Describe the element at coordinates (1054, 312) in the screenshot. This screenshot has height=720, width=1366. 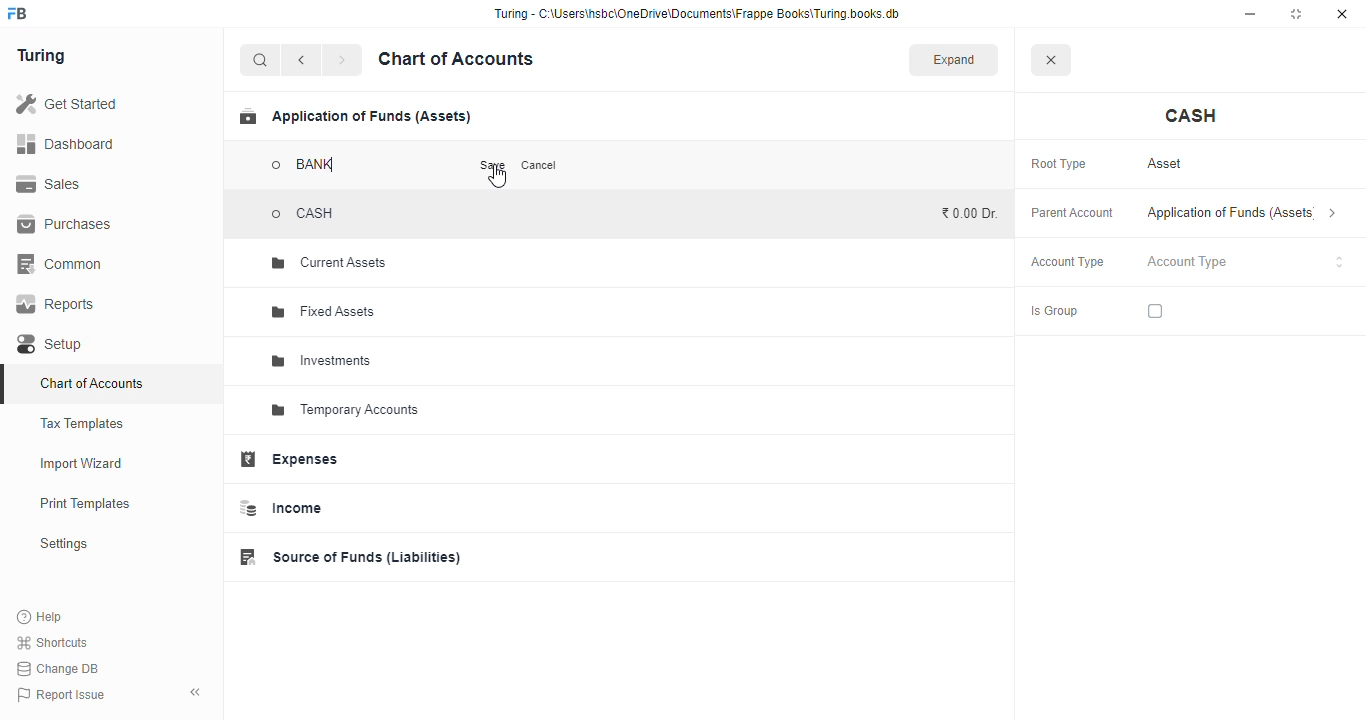
I see `is group` at that location.